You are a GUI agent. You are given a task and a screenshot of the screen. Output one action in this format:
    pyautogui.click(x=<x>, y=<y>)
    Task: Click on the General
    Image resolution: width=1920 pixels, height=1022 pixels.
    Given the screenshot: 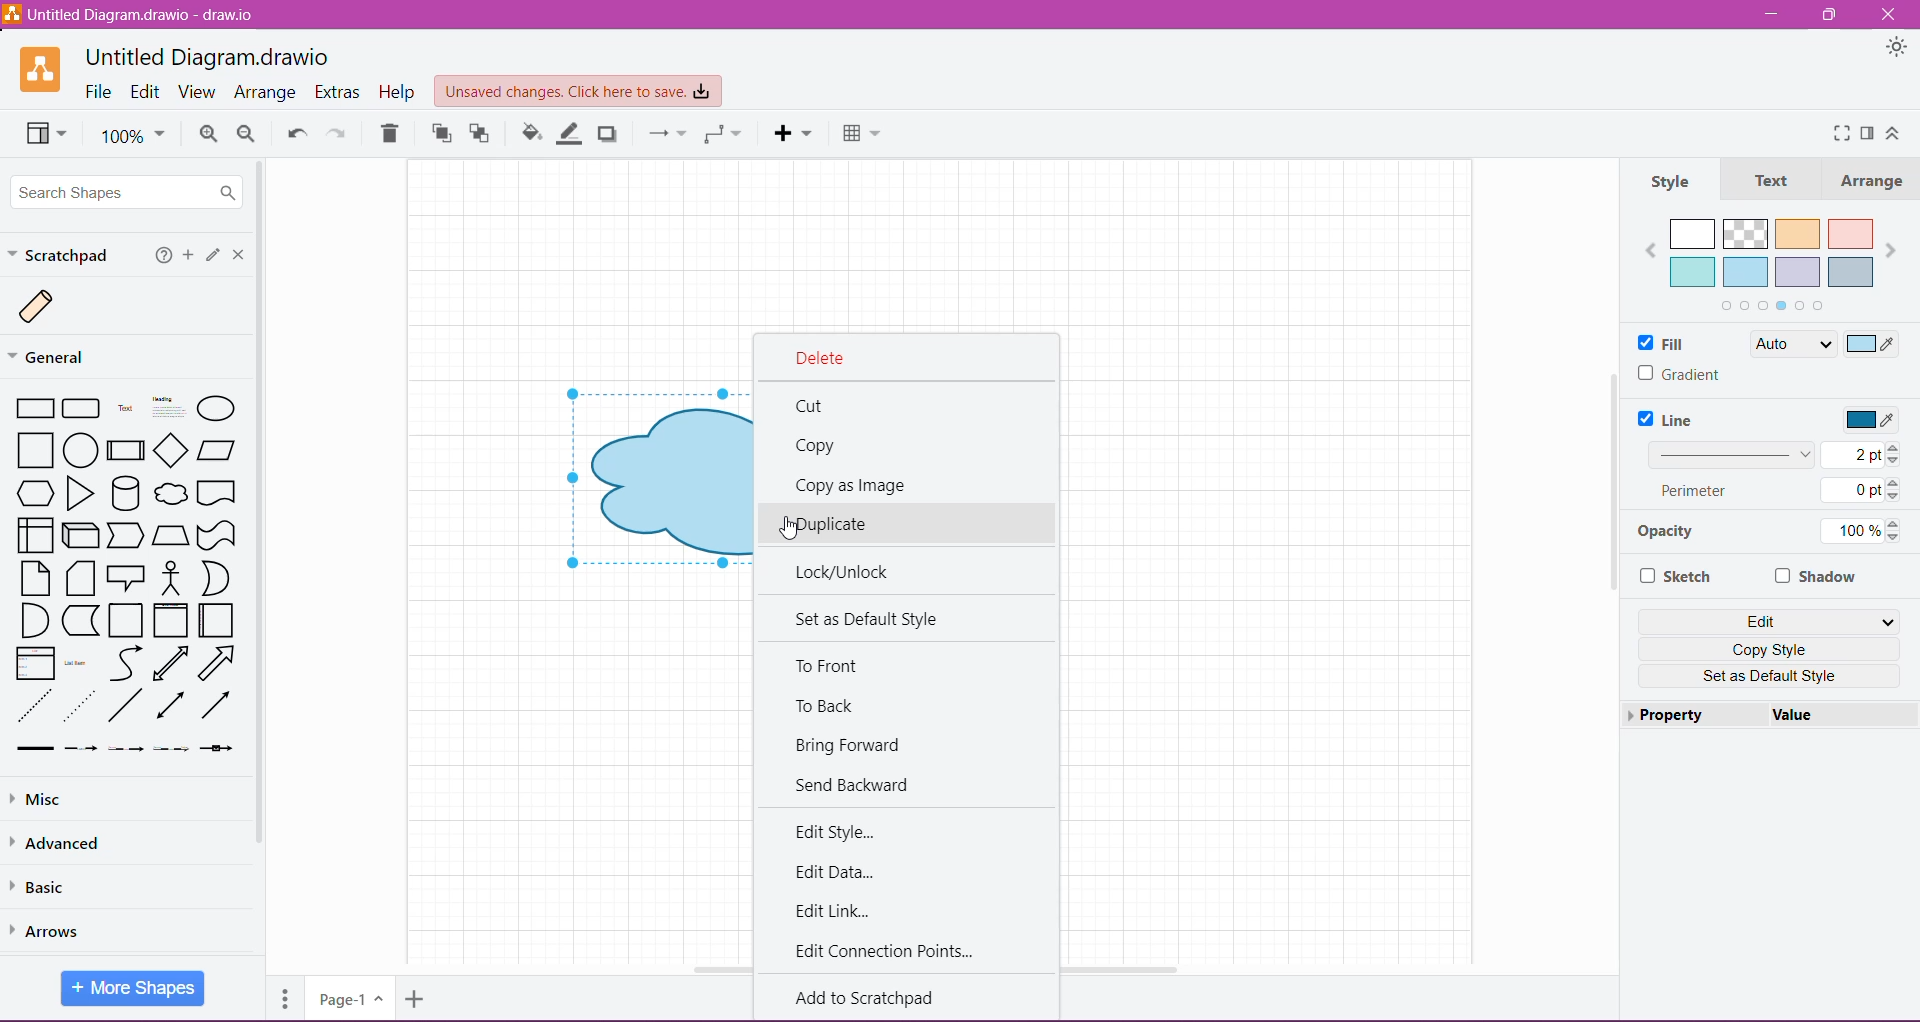 What is the action you would take?
    pyautogui.click(x=58, y=356)
    